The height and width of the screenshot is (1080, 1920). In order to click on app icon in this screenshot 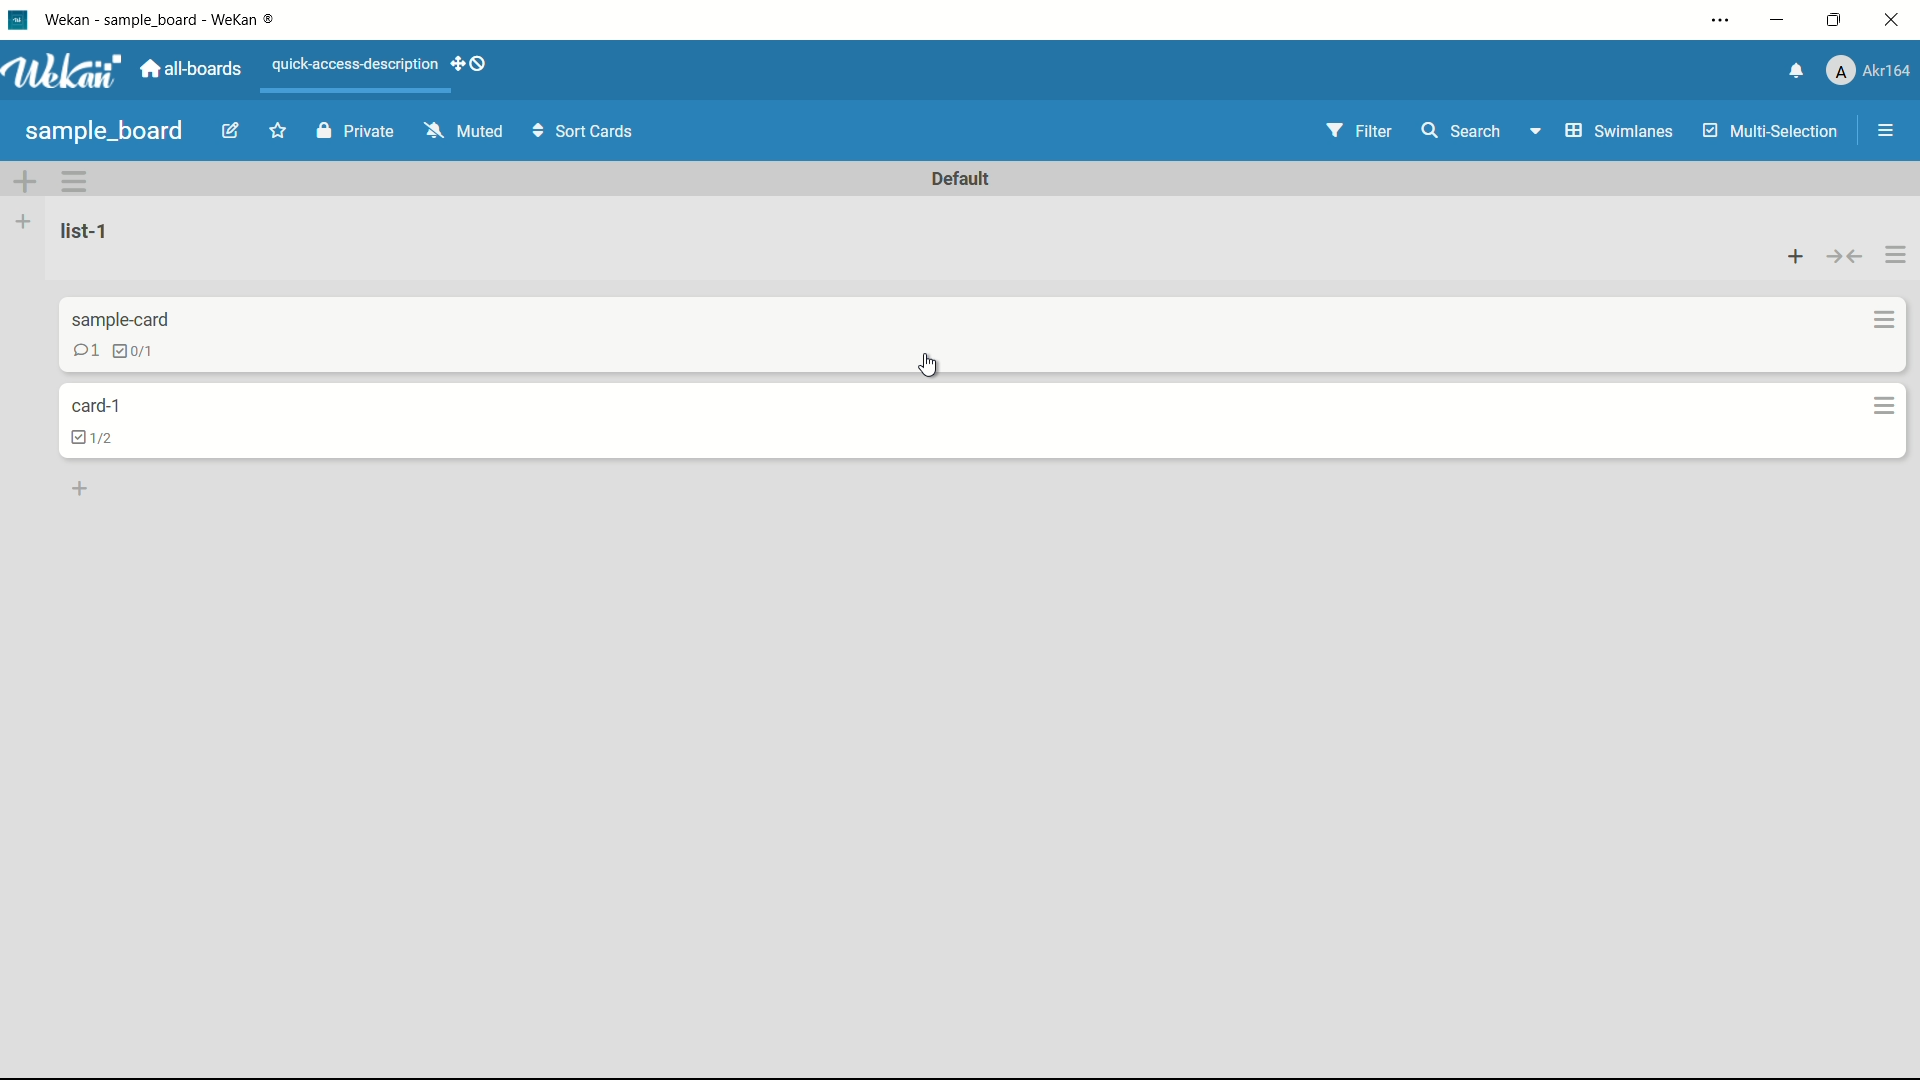, I will do `click(20, 19)`.